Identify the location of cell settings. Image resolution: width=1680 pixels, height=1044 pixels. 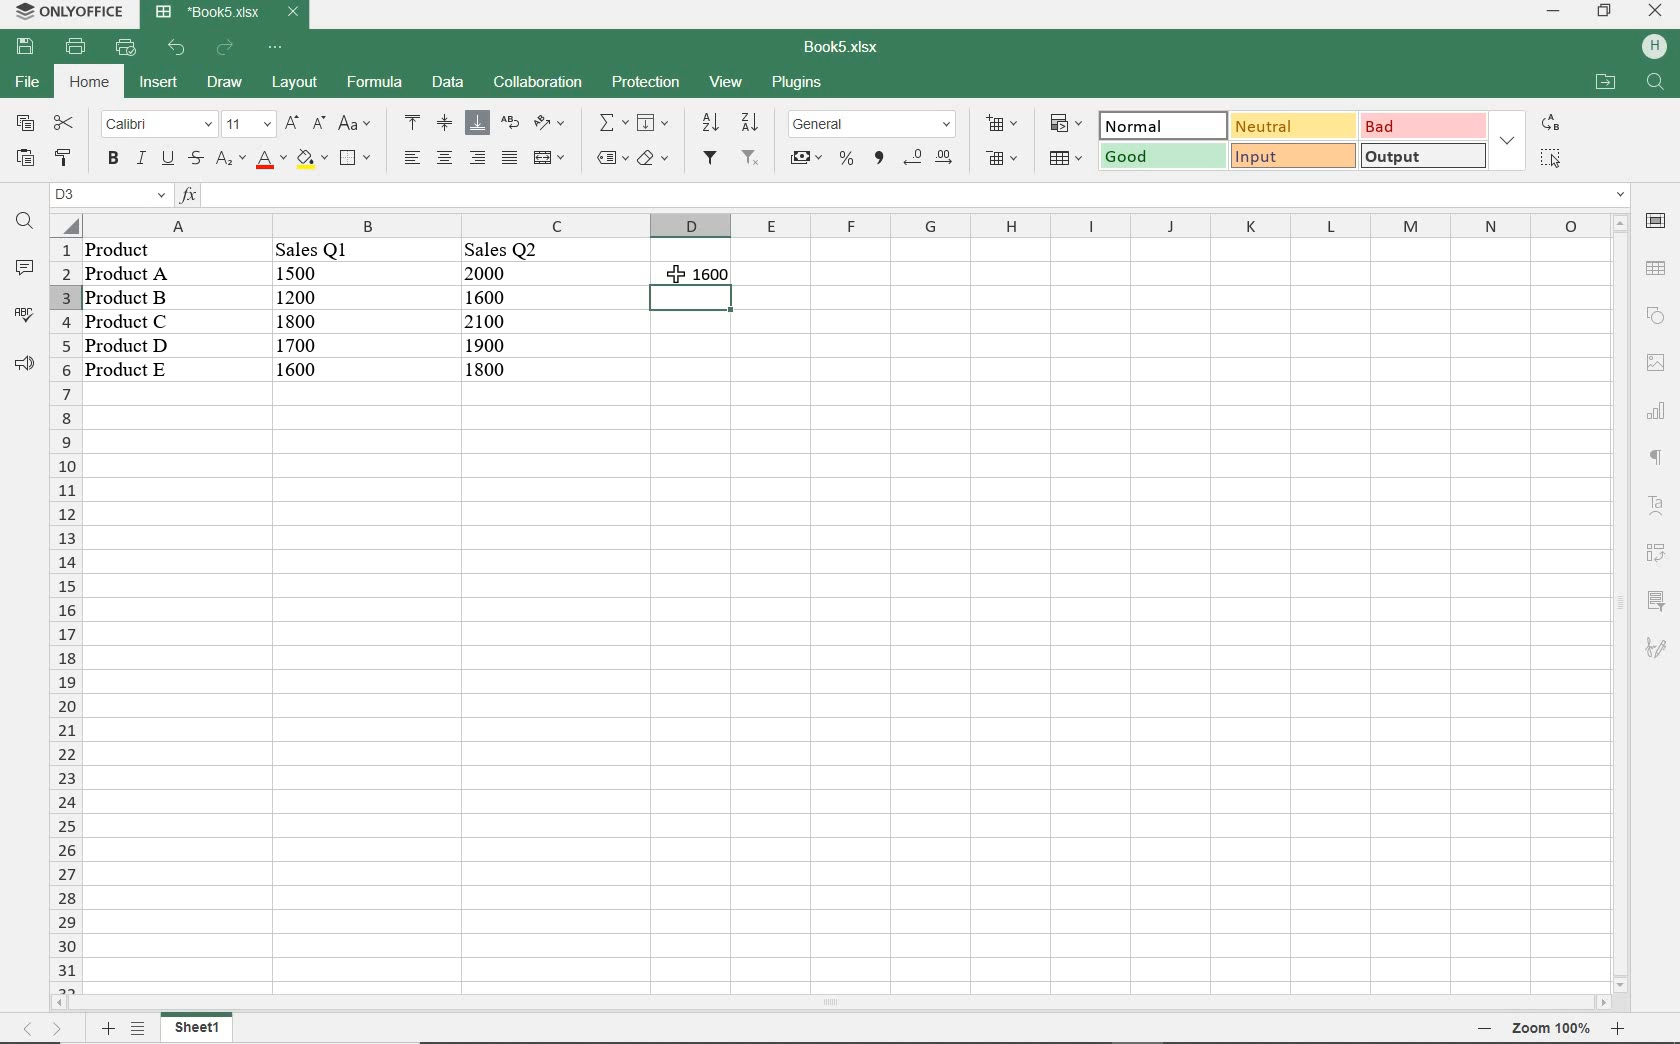
(1656, 221).